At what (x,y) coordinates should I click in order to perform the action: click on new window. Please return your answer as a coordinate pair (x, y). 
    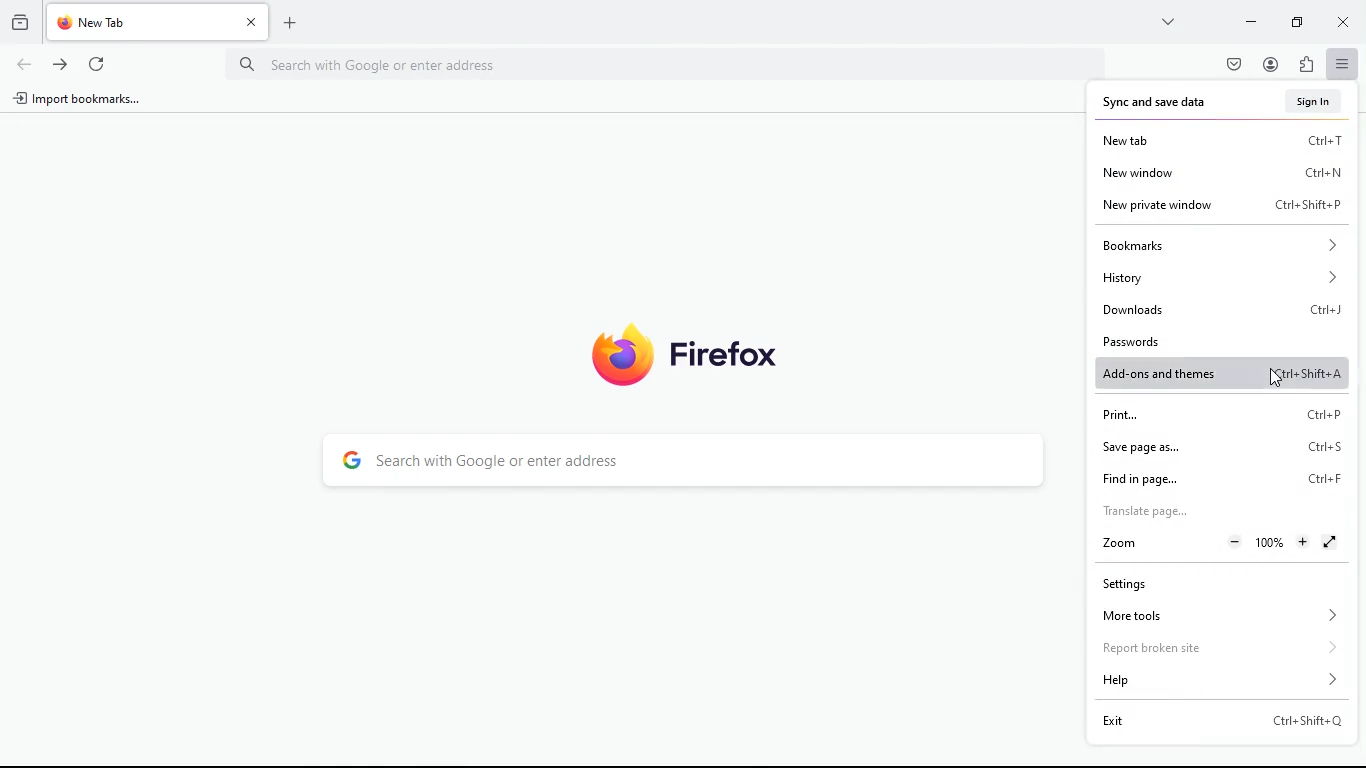
    Looking at the image, I should click on (1222, 173).